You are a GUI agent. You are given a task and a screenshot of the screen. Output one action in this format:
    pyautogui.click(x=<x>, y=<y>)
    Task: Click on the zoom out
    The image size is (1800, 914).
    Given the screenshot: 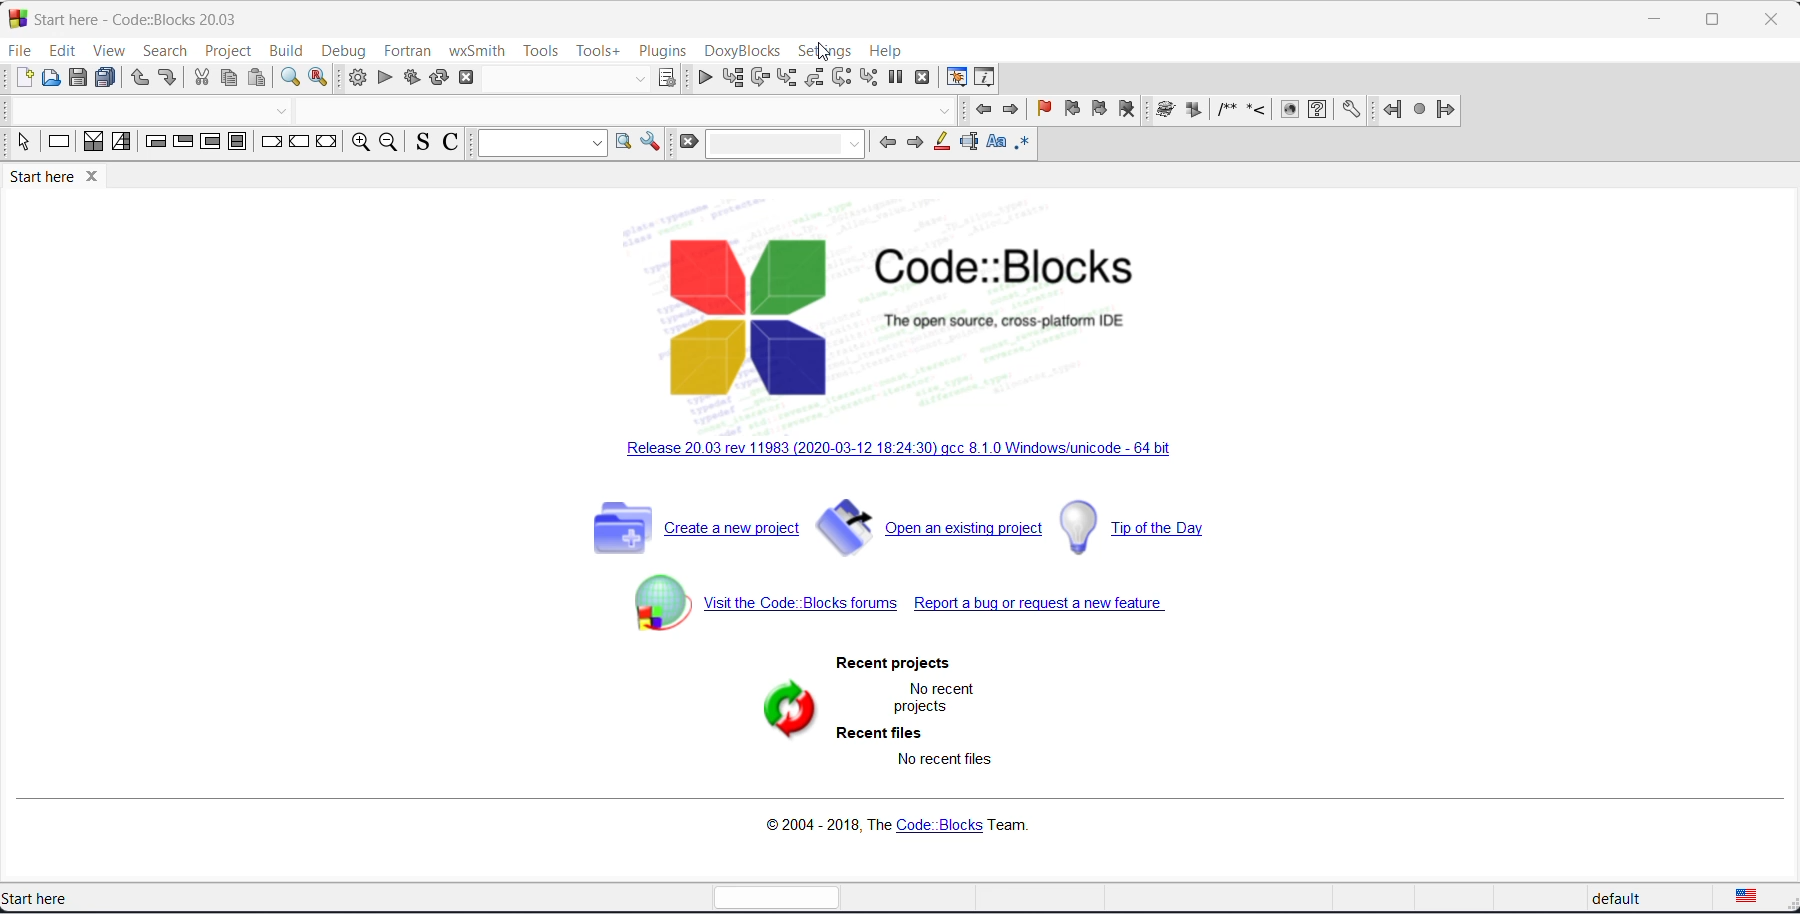 What is the action you would take?
    pyautogui.click(x=390, y=141)
    